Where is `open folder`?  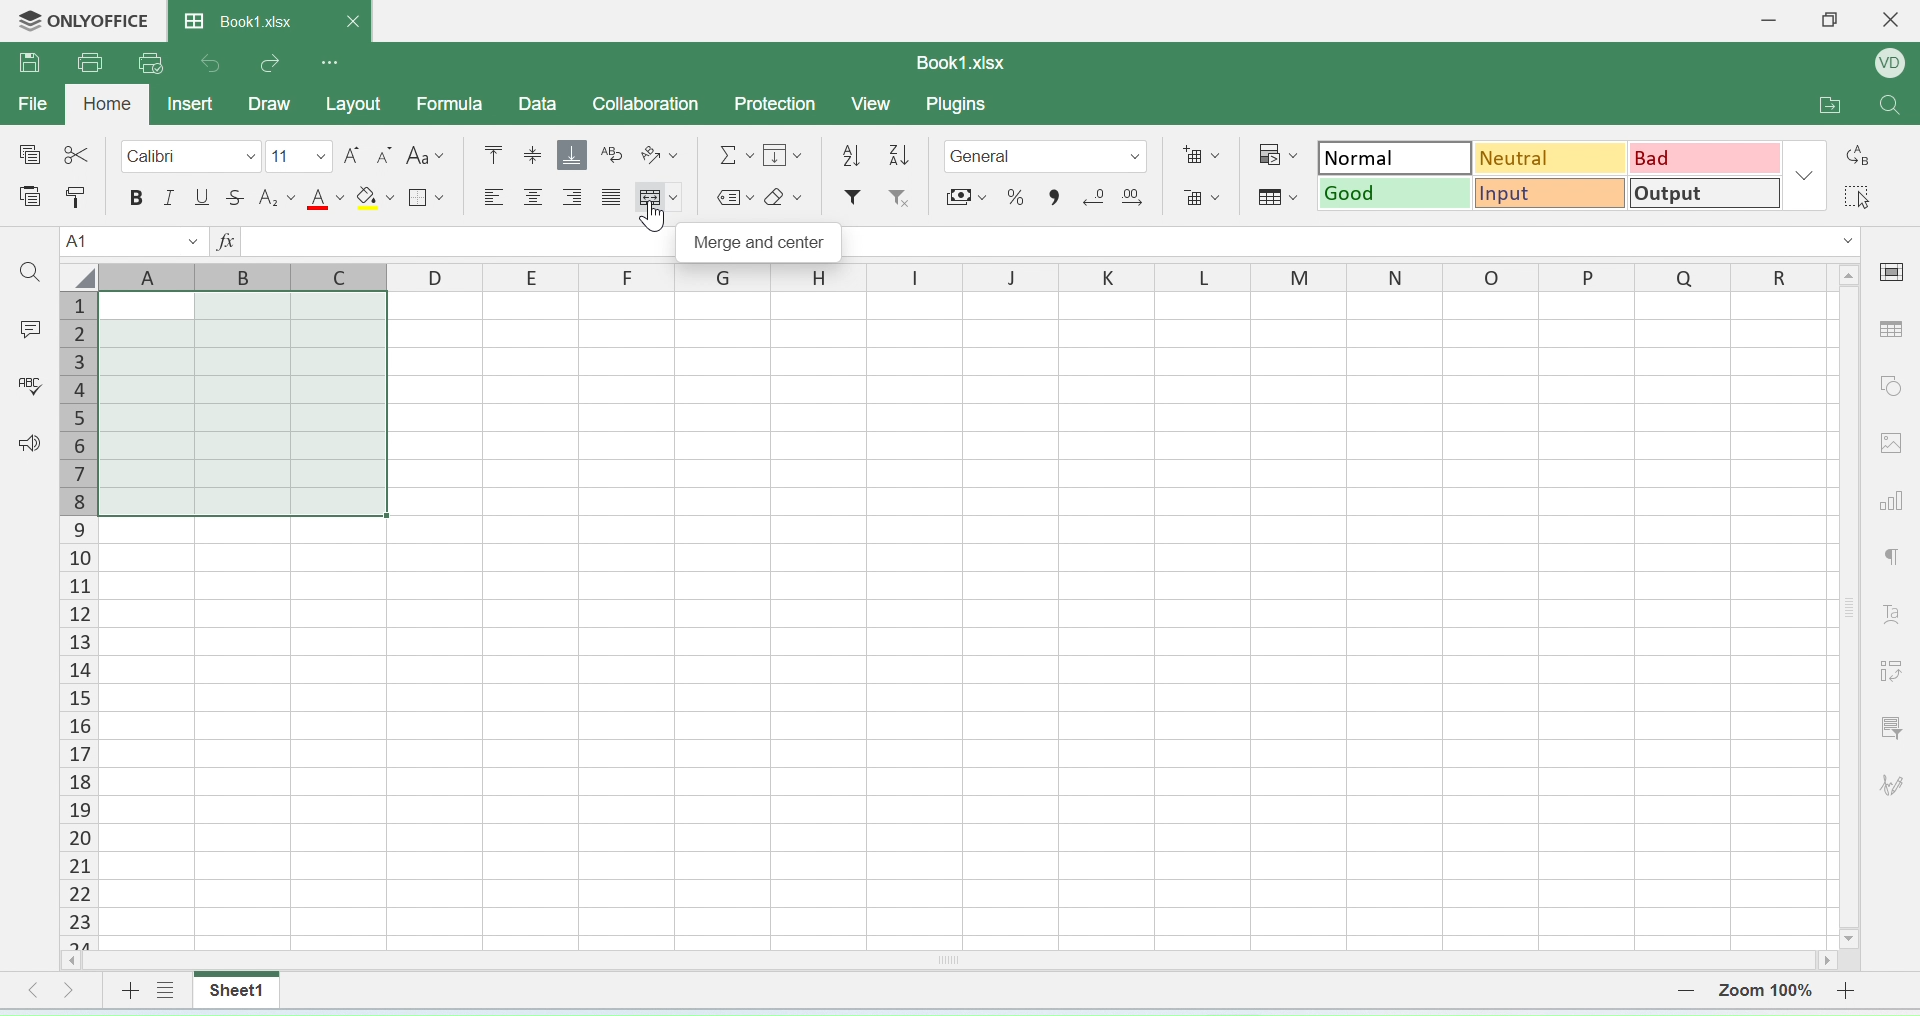
open folder is located at coordinates (1830, 108).